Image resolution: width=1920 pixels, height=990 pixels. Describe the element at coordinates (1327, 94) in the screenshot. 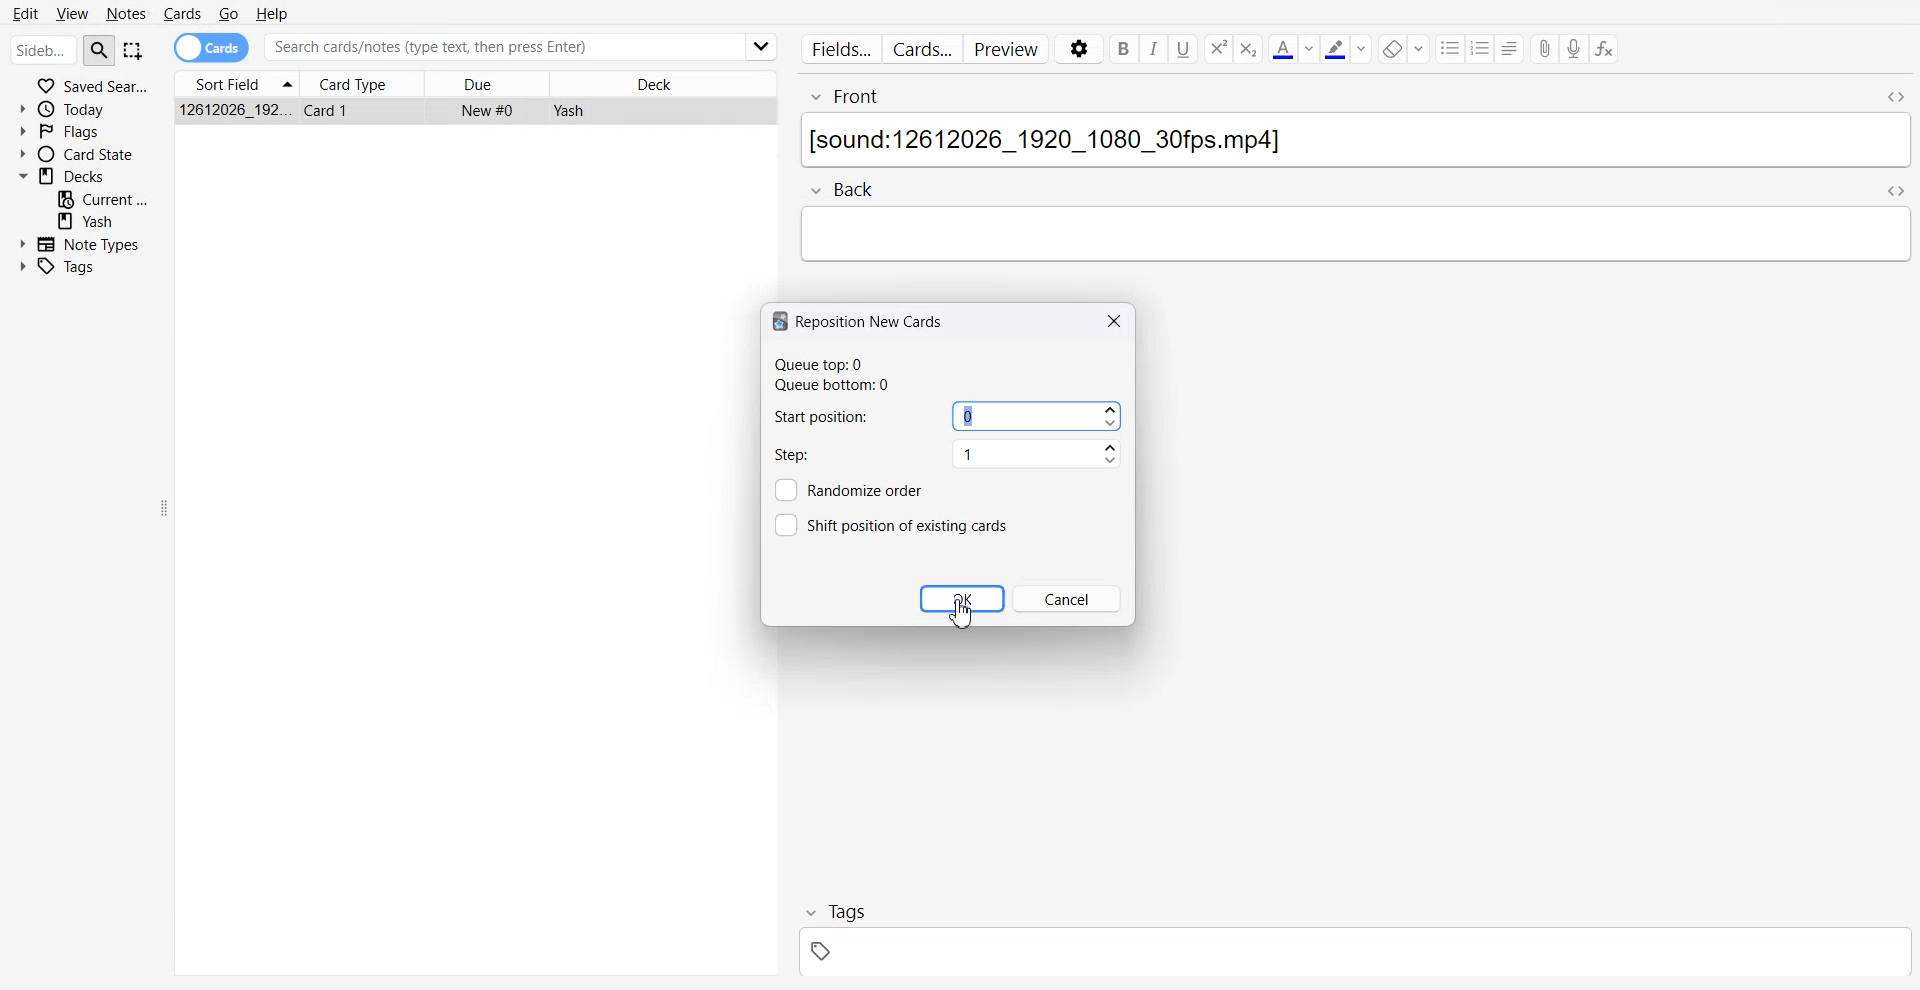

I see `Front` at that location.